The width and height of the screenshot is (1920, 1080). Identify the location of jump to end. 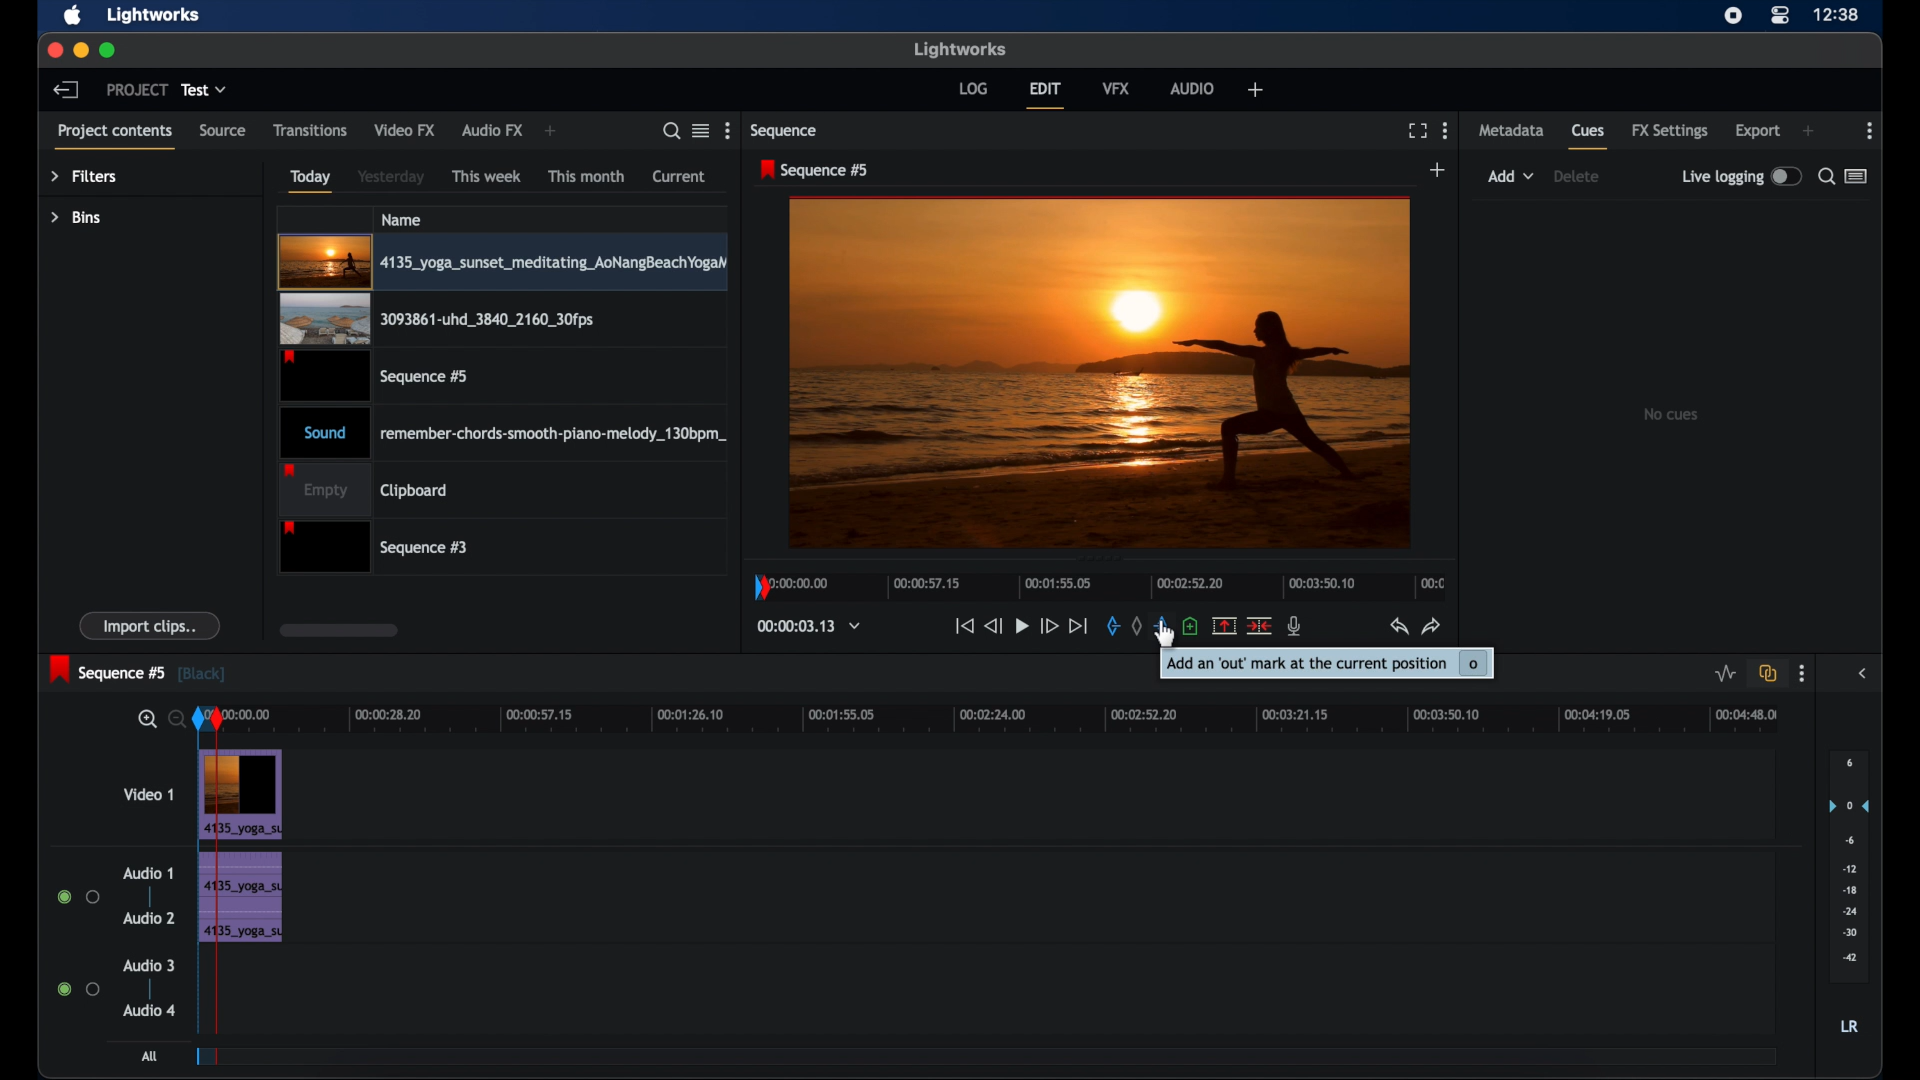
(1078, 625).